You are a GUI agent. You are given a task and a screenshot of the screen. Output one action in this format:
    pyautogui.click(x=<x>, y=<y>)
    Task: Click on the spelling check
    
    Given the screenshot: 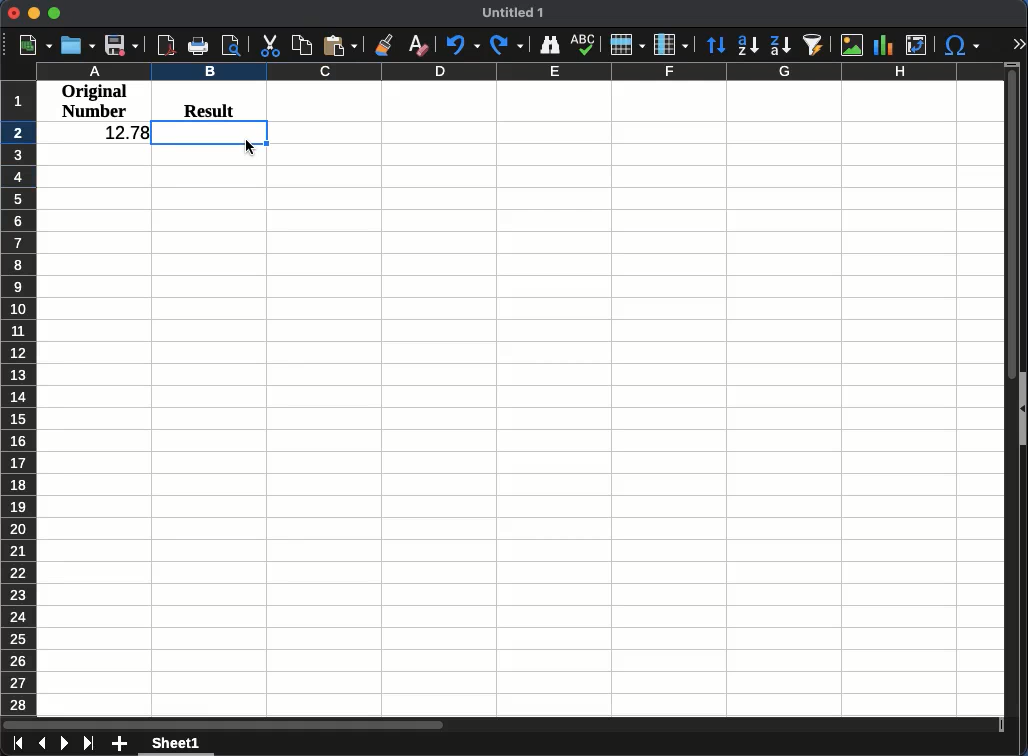 What is the action you would take?
    pyautogui.click(x=586, y=42)
    